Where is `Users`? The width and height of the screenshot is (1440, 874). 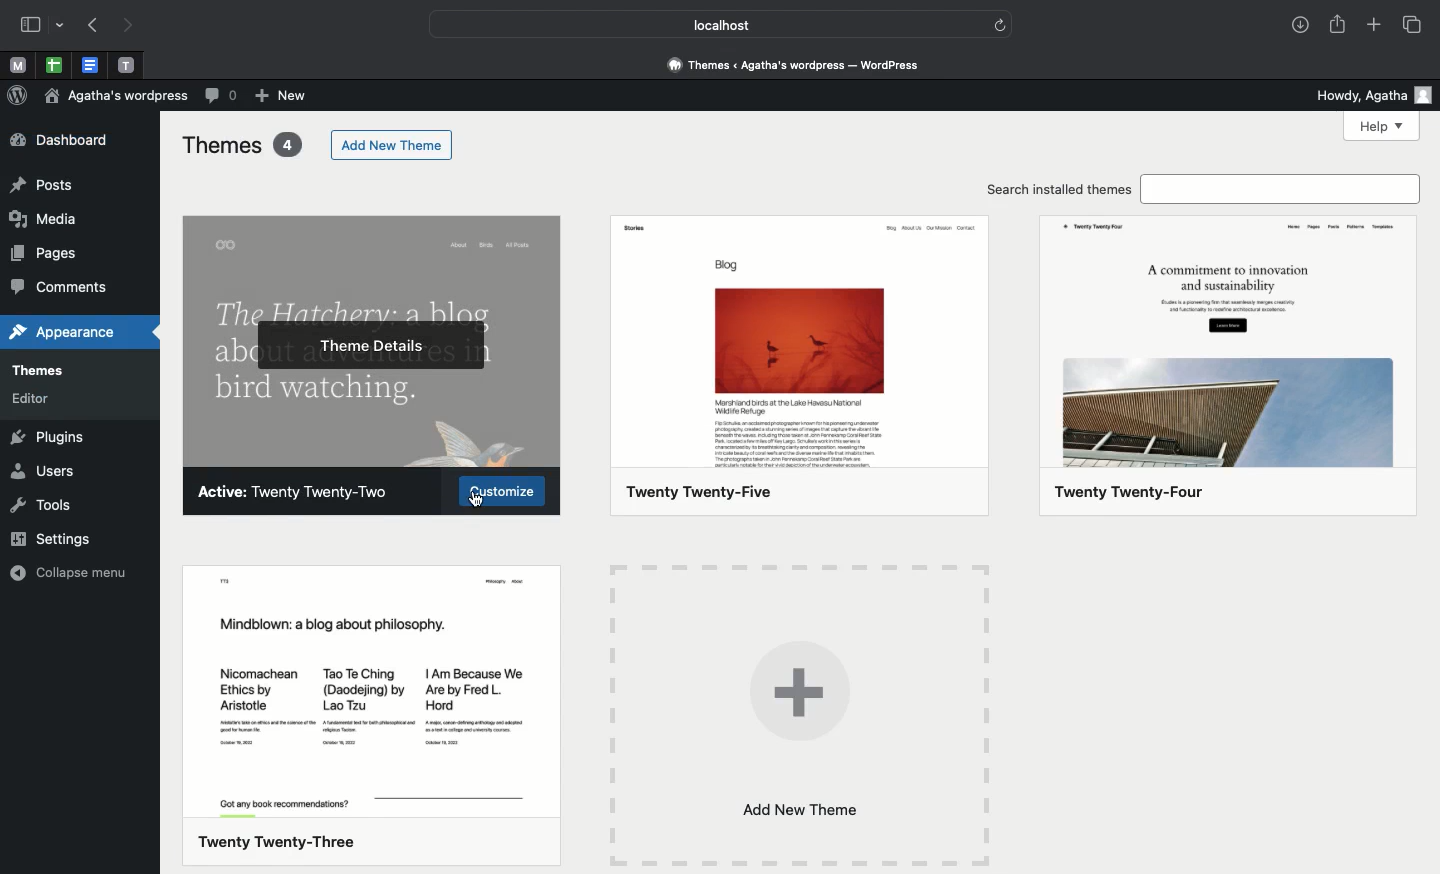
Users is located at coordinates (41, 471).